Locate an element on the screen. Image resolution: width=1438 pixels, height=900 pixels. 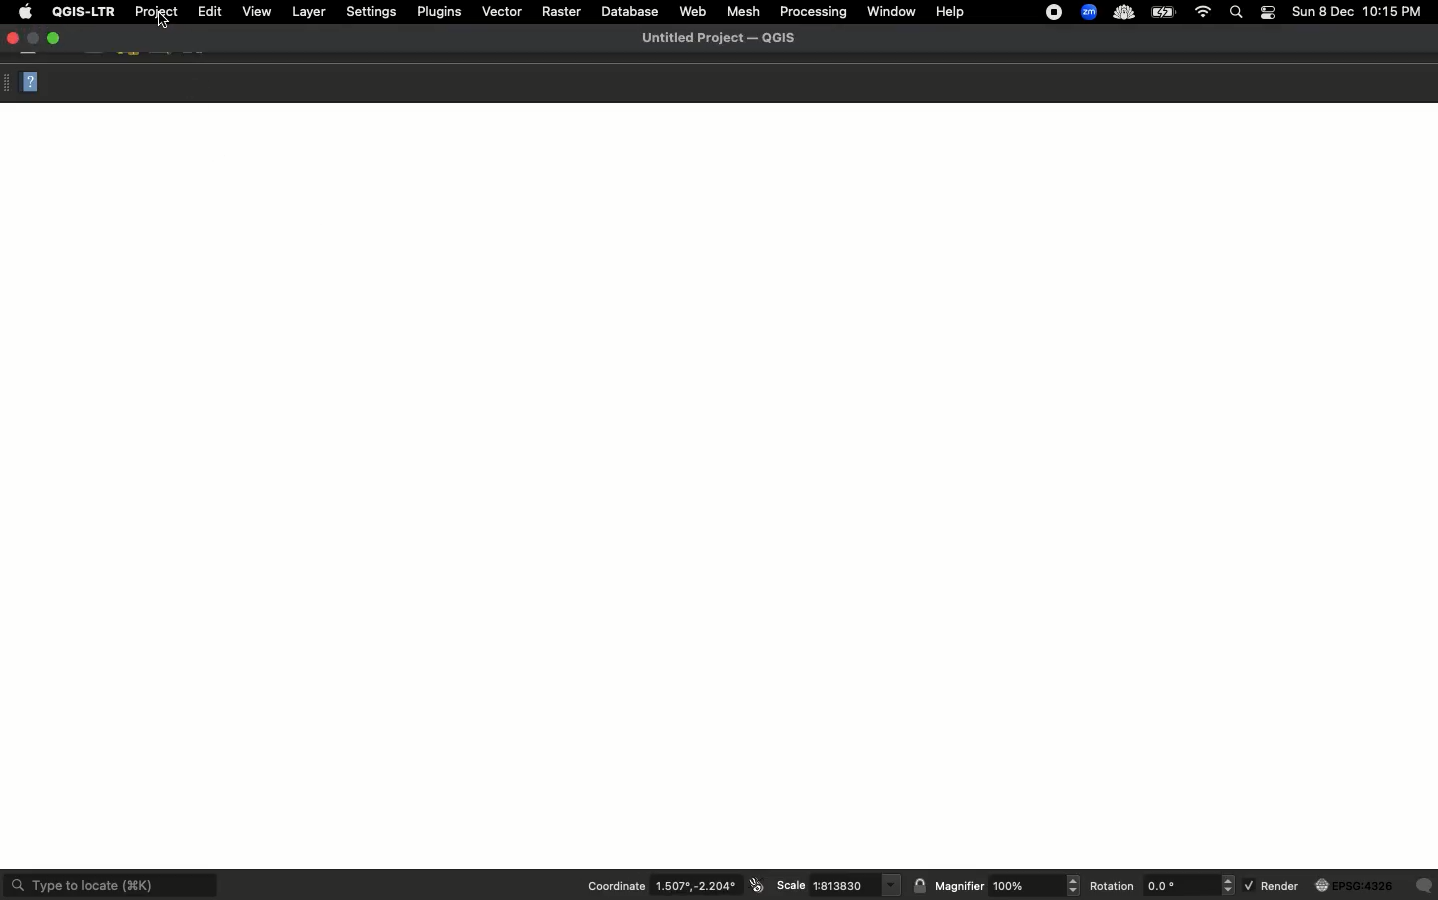
Edit is located at coordinates (207, 12).